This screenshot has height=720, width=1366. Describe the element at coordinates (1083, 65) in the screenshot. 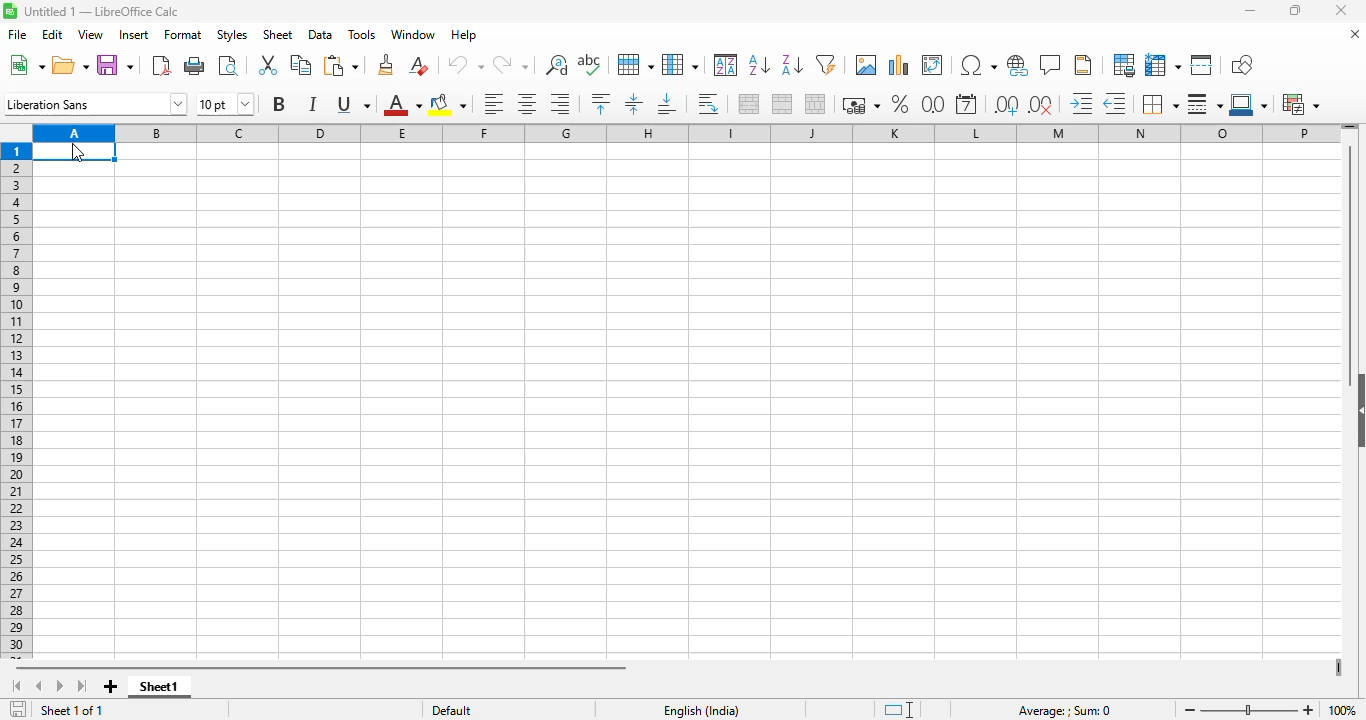

I see `headers and footers` at that location.